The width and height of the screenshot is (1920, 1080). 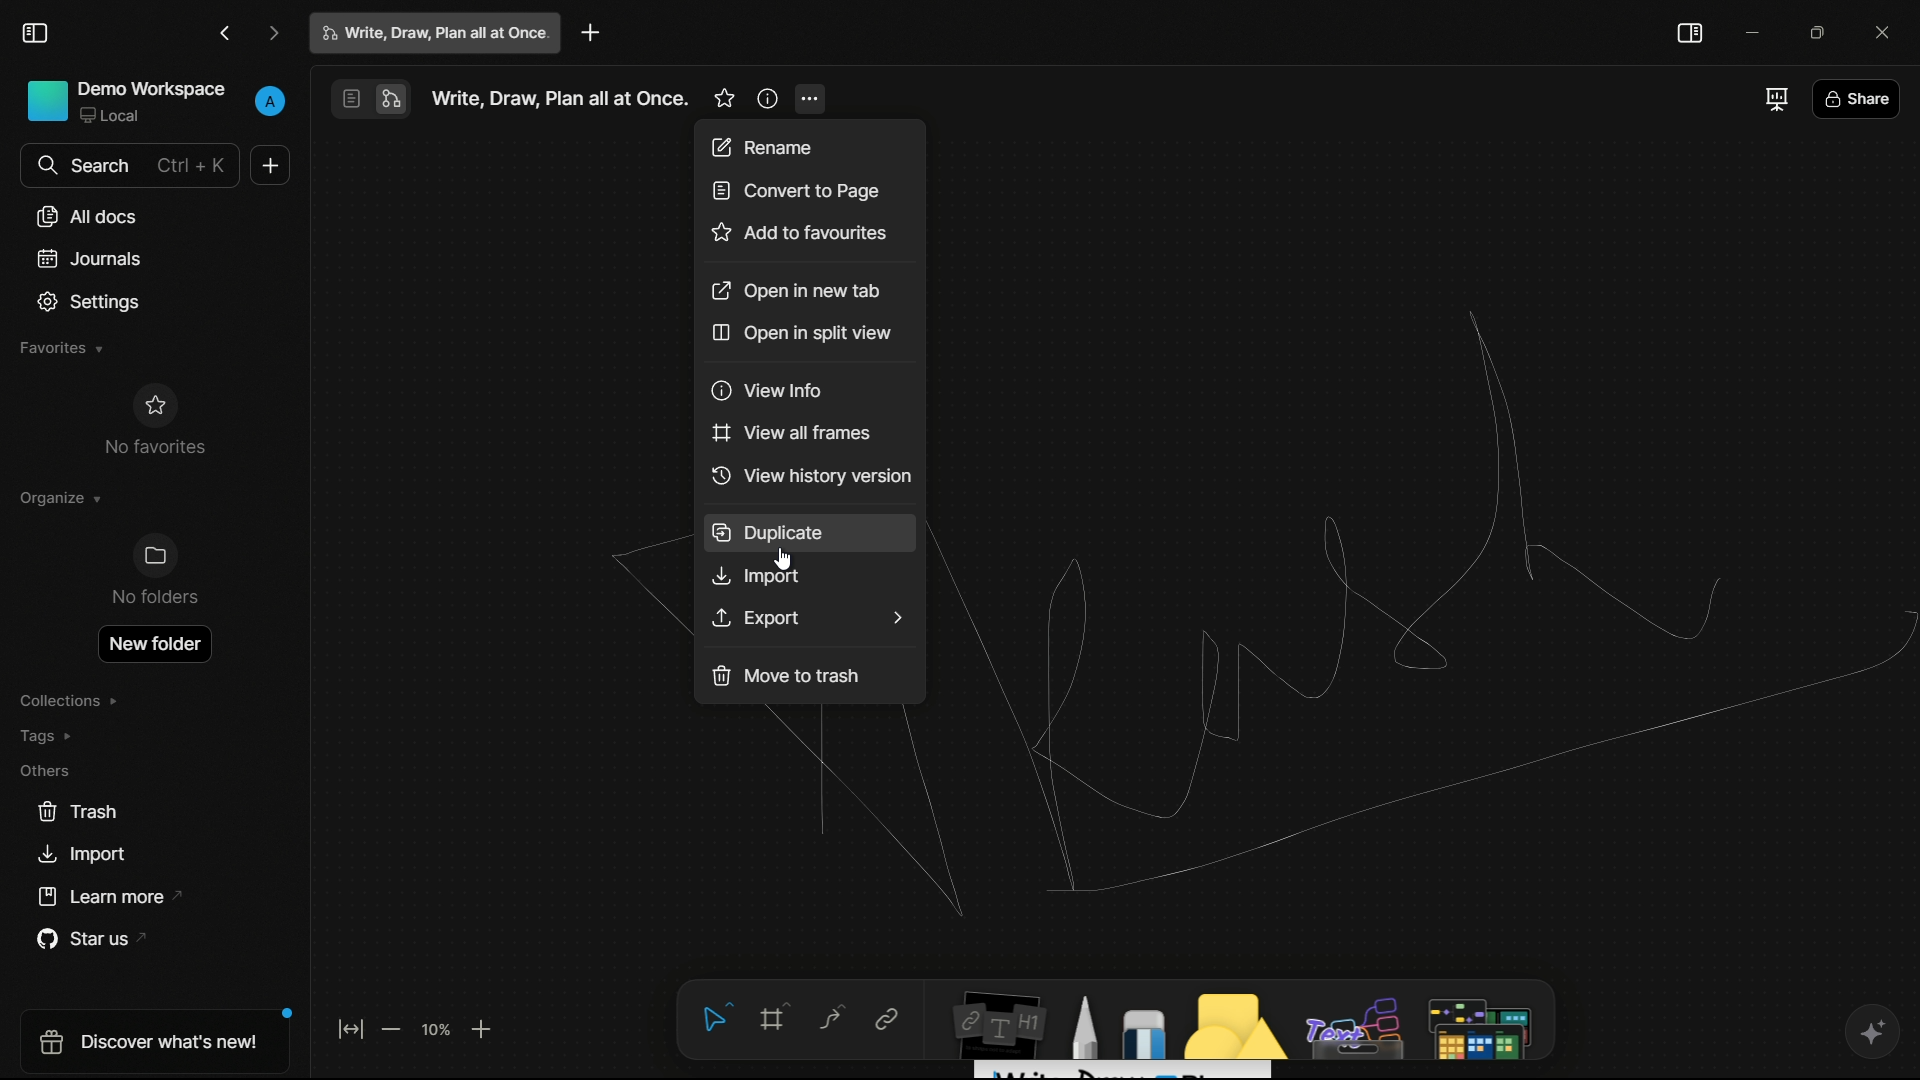 What do you see at coordinates (1855, 100) in the screenshot?
I see `share` at bounding box center [1855, 100].